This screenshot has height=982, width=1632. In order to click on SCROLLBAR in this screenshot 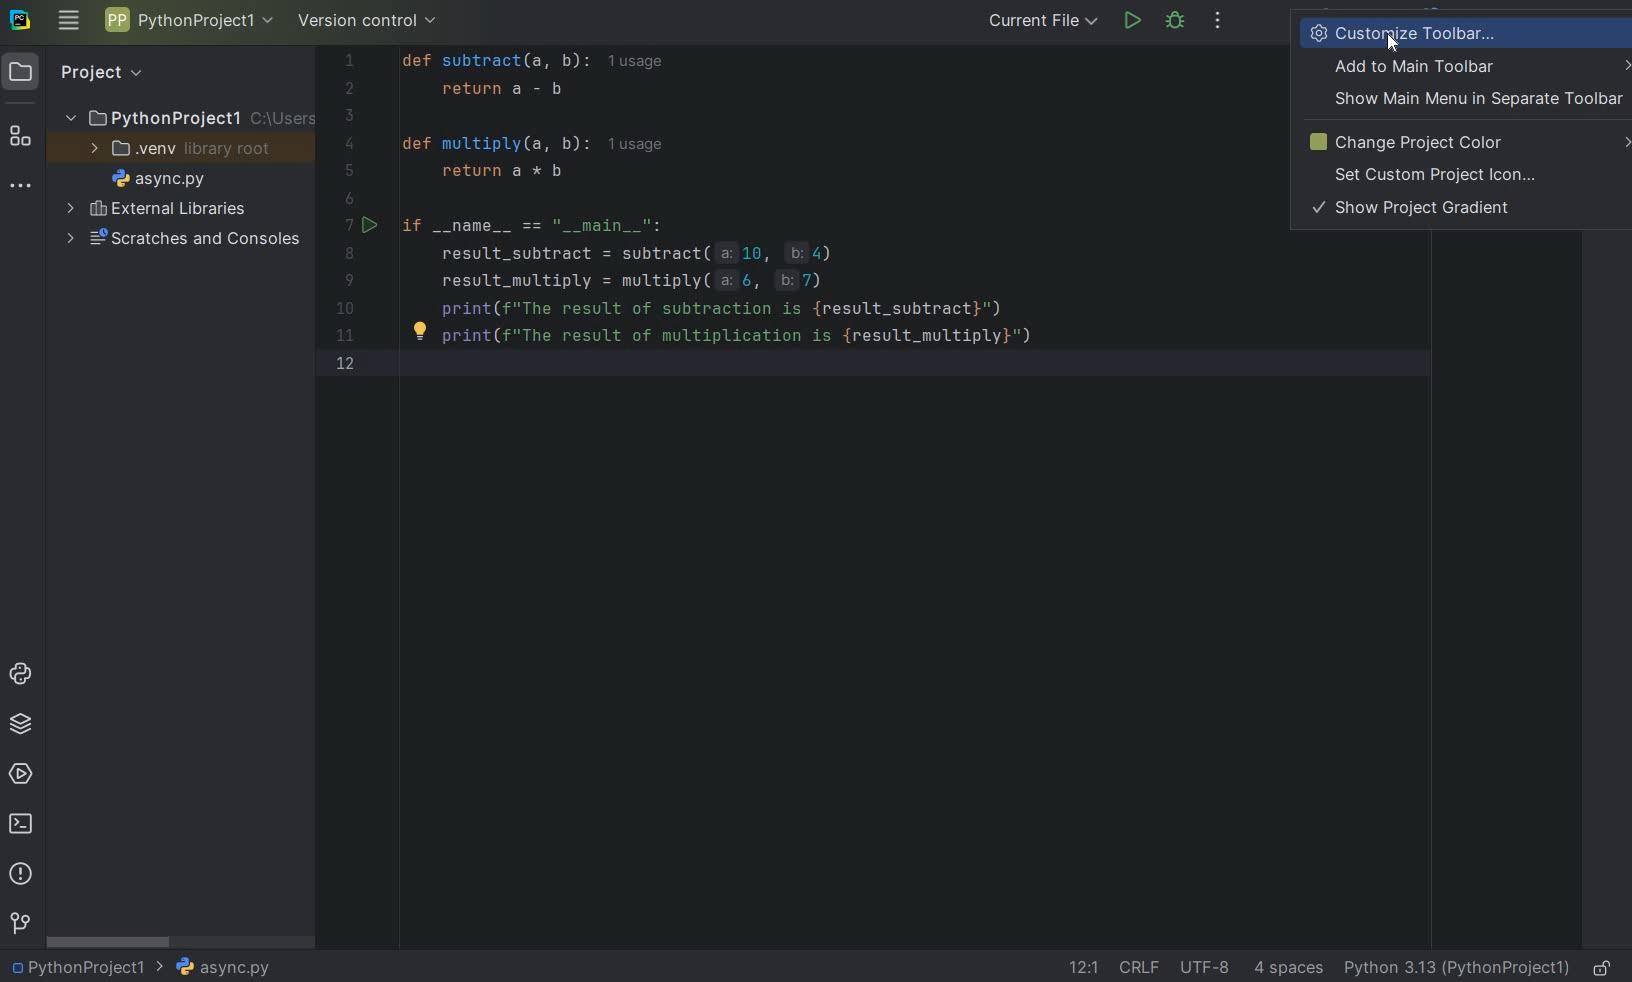, I will do `click(110, 940)`.